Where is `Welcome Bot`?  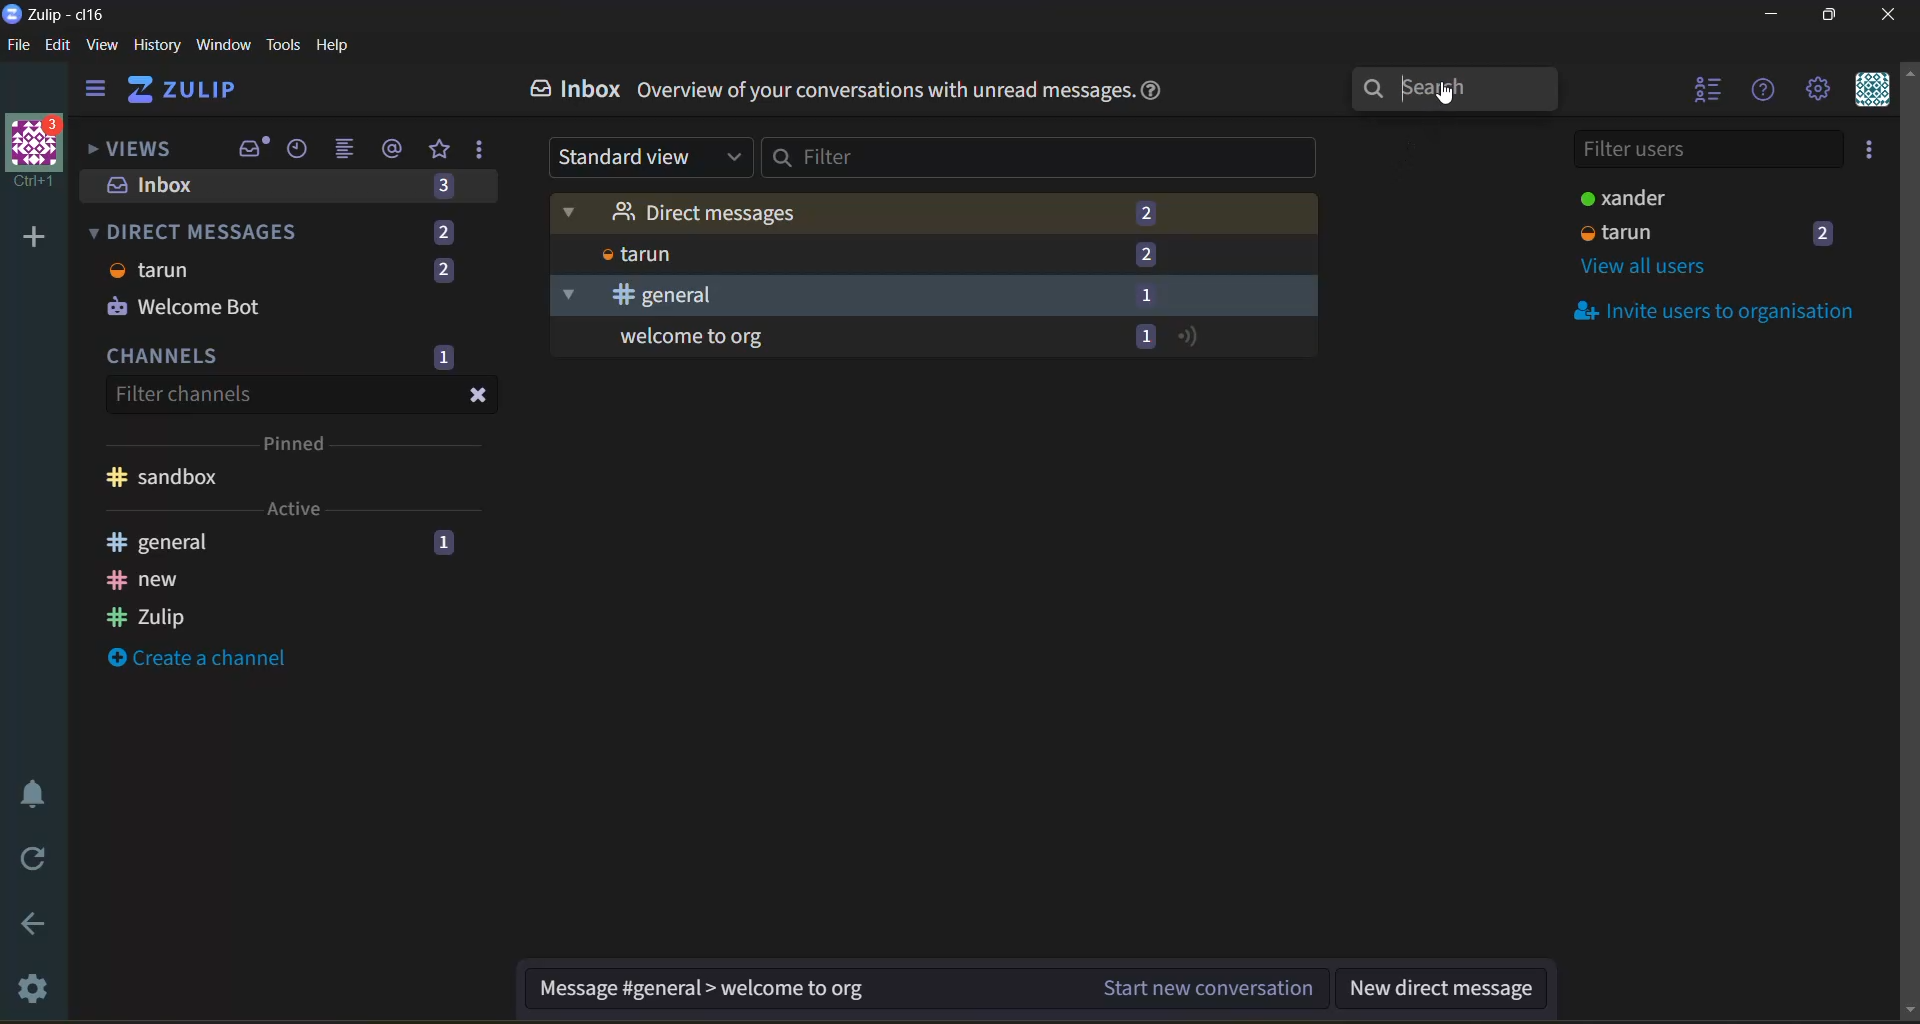
Welcome Bot is located at coordinates (183, 304).